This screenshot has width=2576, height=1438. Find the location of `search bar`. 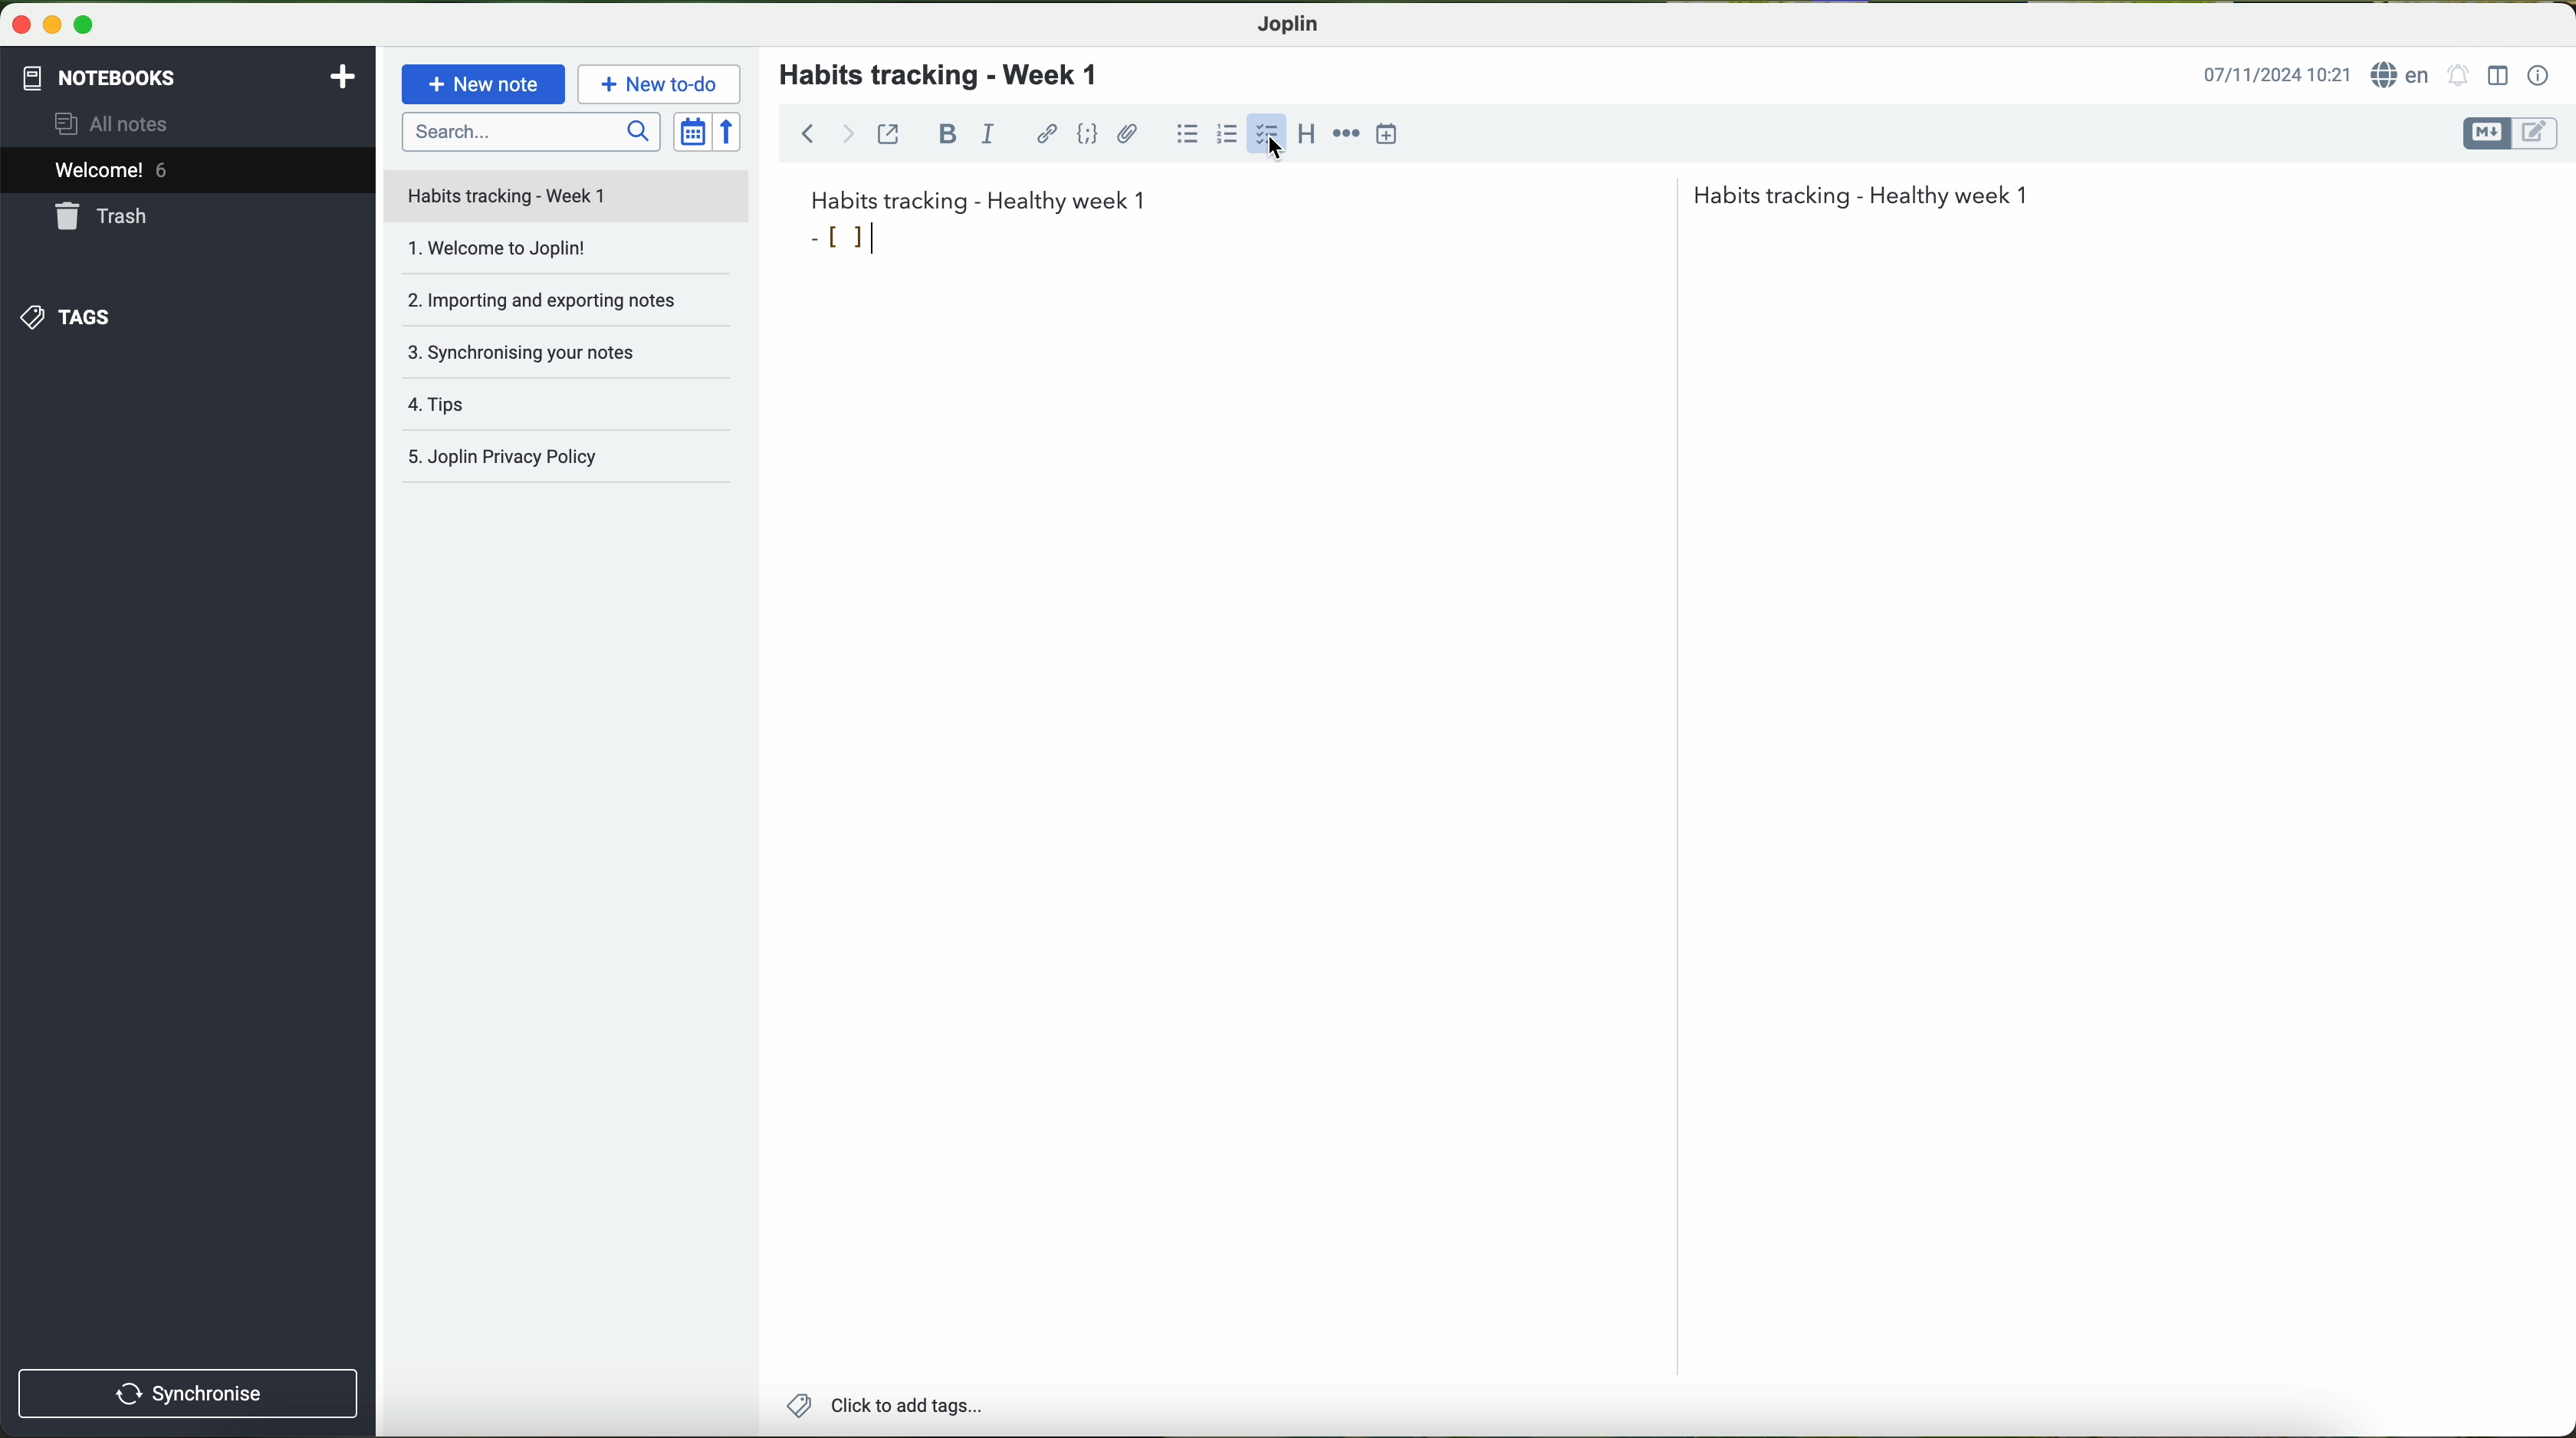

search bar is located at coordinates (529, 131).